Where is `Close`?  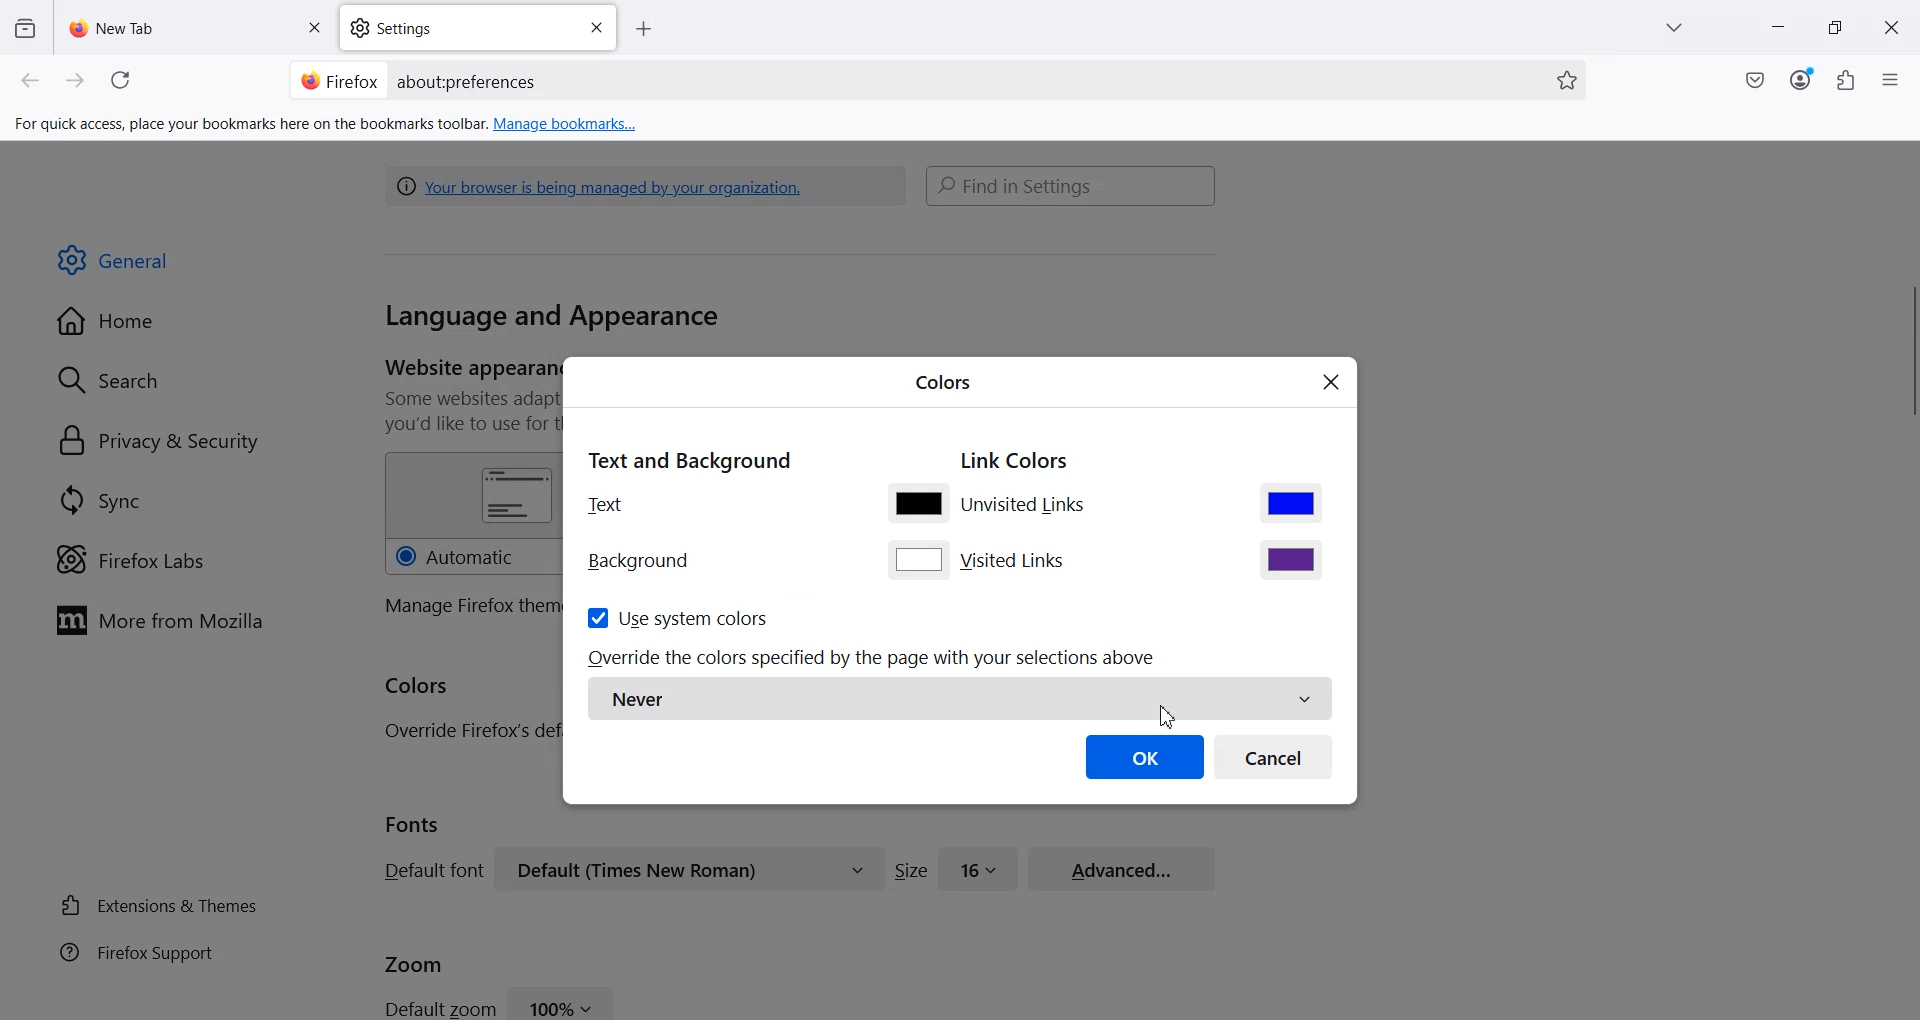
Close is located at coordinates (313, 29).